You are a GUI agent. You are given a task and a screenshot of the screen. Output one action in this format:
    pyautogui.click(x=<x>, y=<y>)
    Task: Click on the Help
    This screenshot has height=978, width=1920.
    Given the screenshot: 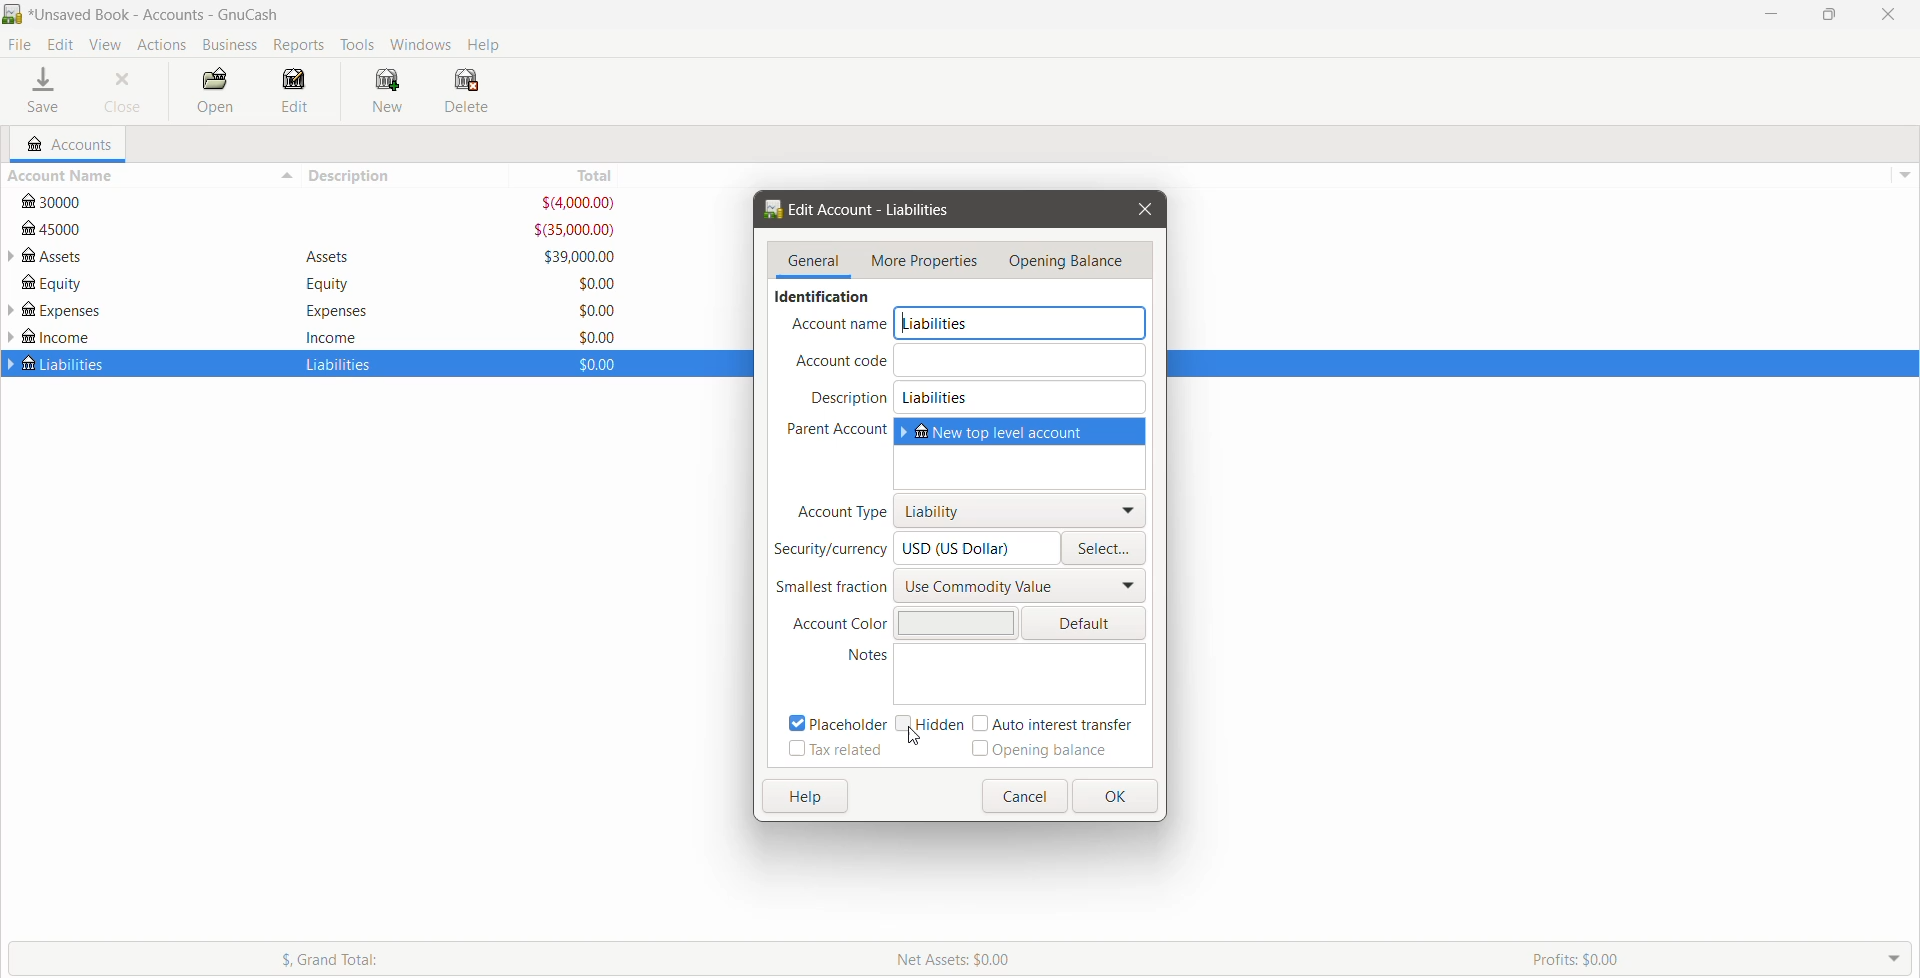 What is the action you would take?
    pyautogui.click(x=487, y=43)
    